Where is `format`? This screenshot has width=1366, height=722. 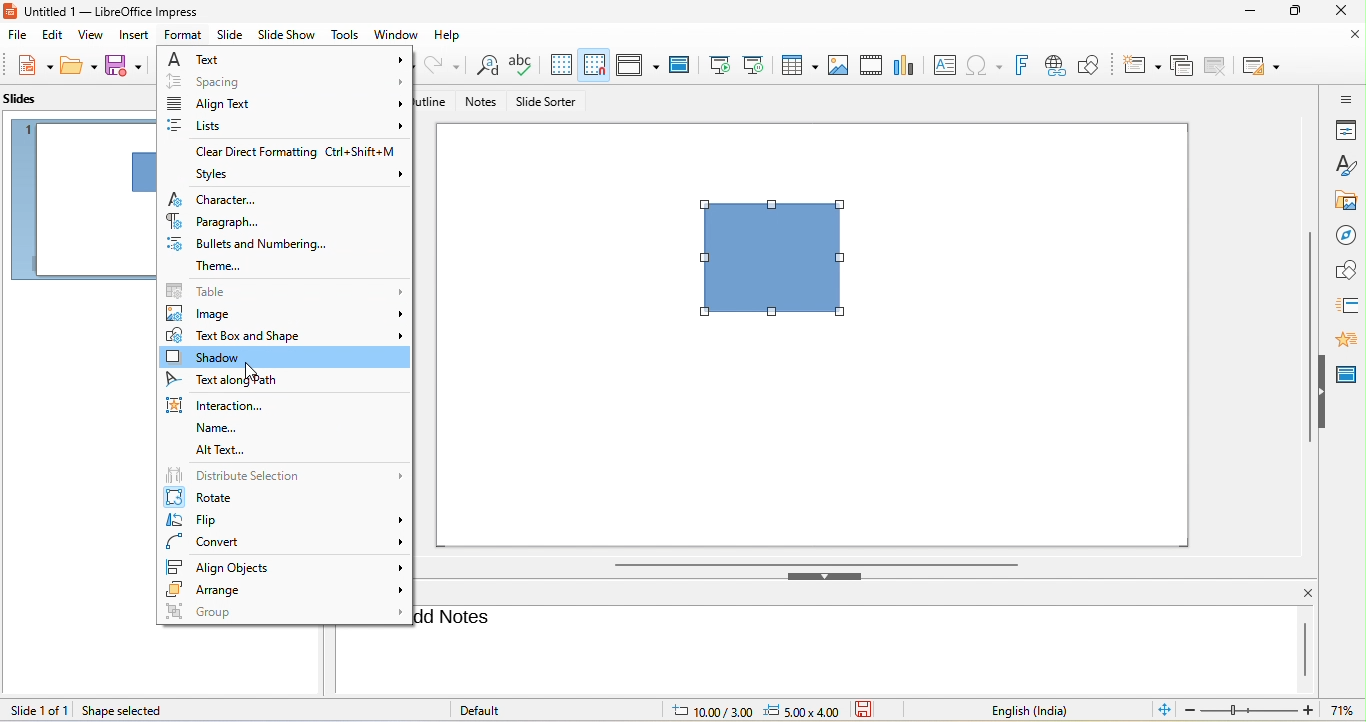 format is located at coordinates (184, 35).